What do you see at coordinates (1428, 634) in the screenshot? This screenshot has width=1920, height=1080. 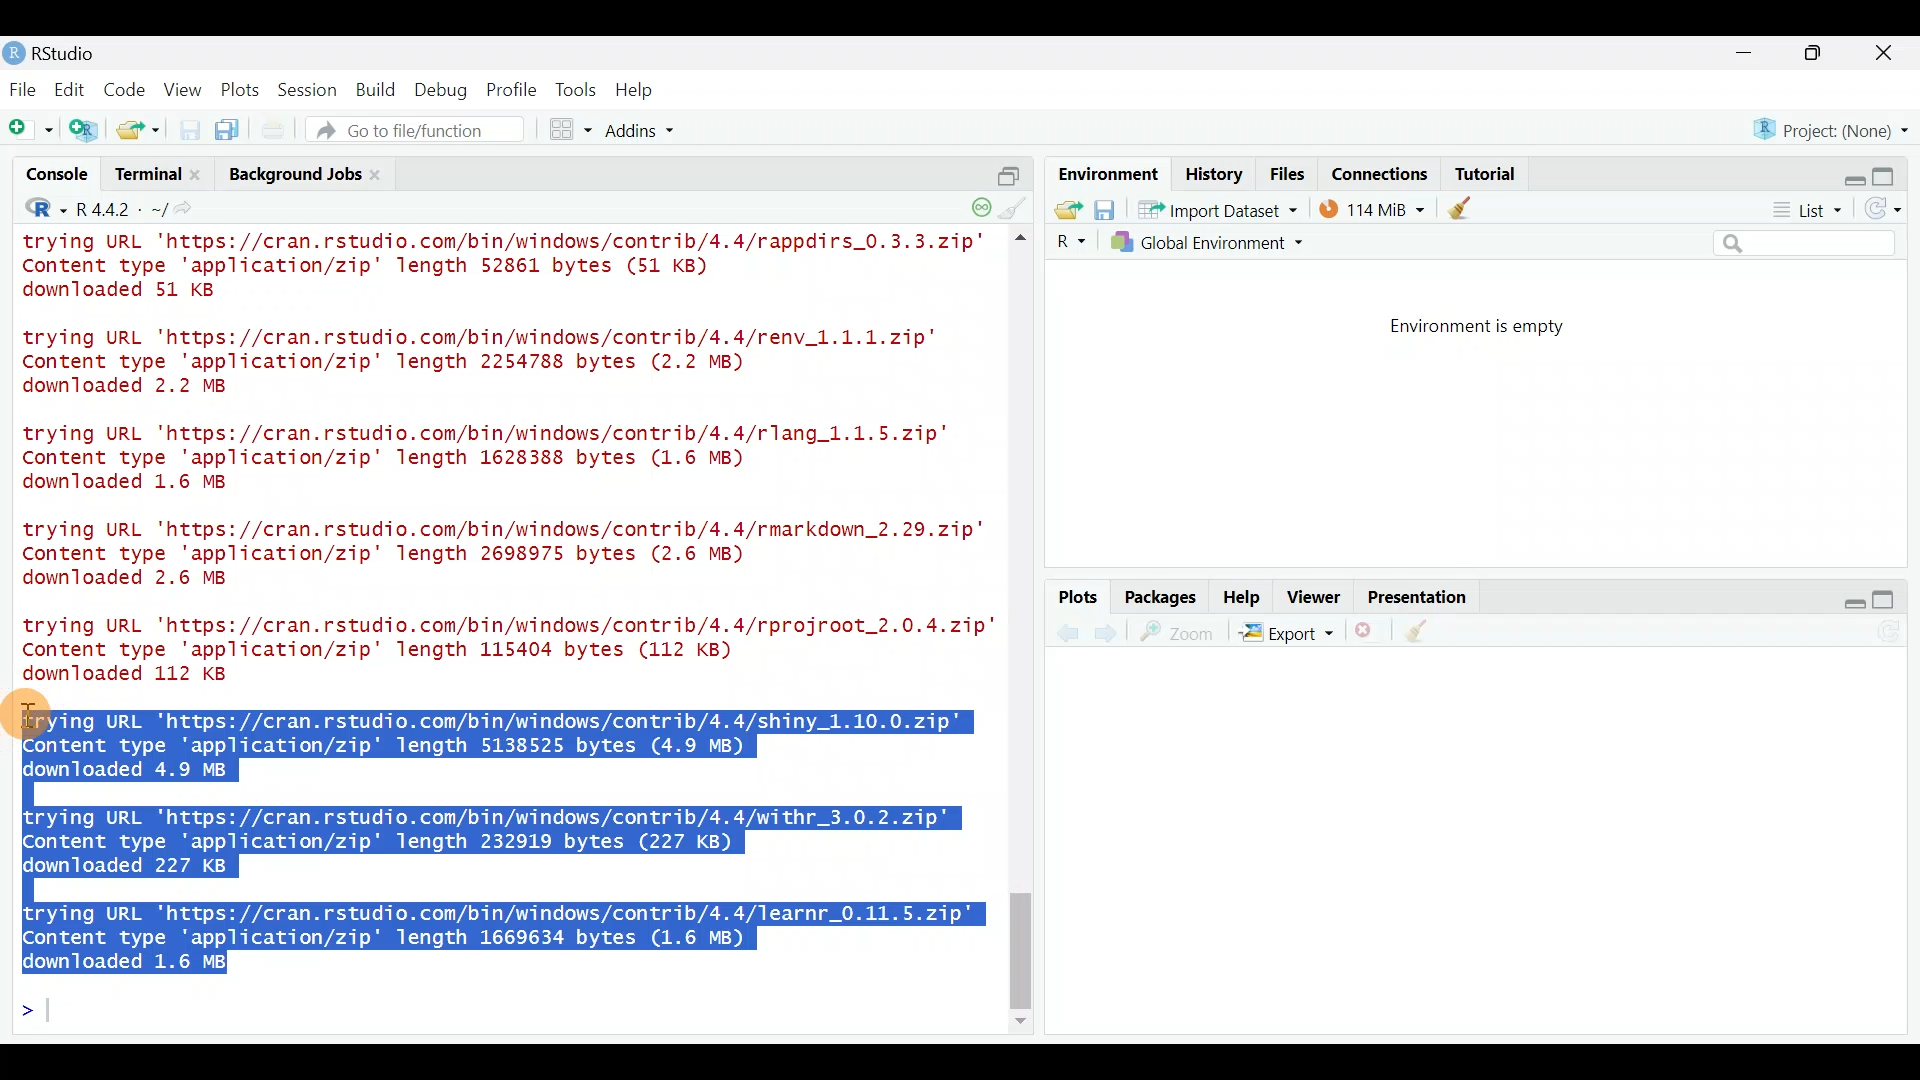 I see `clear all plots` at bounding box center [1428, 634].